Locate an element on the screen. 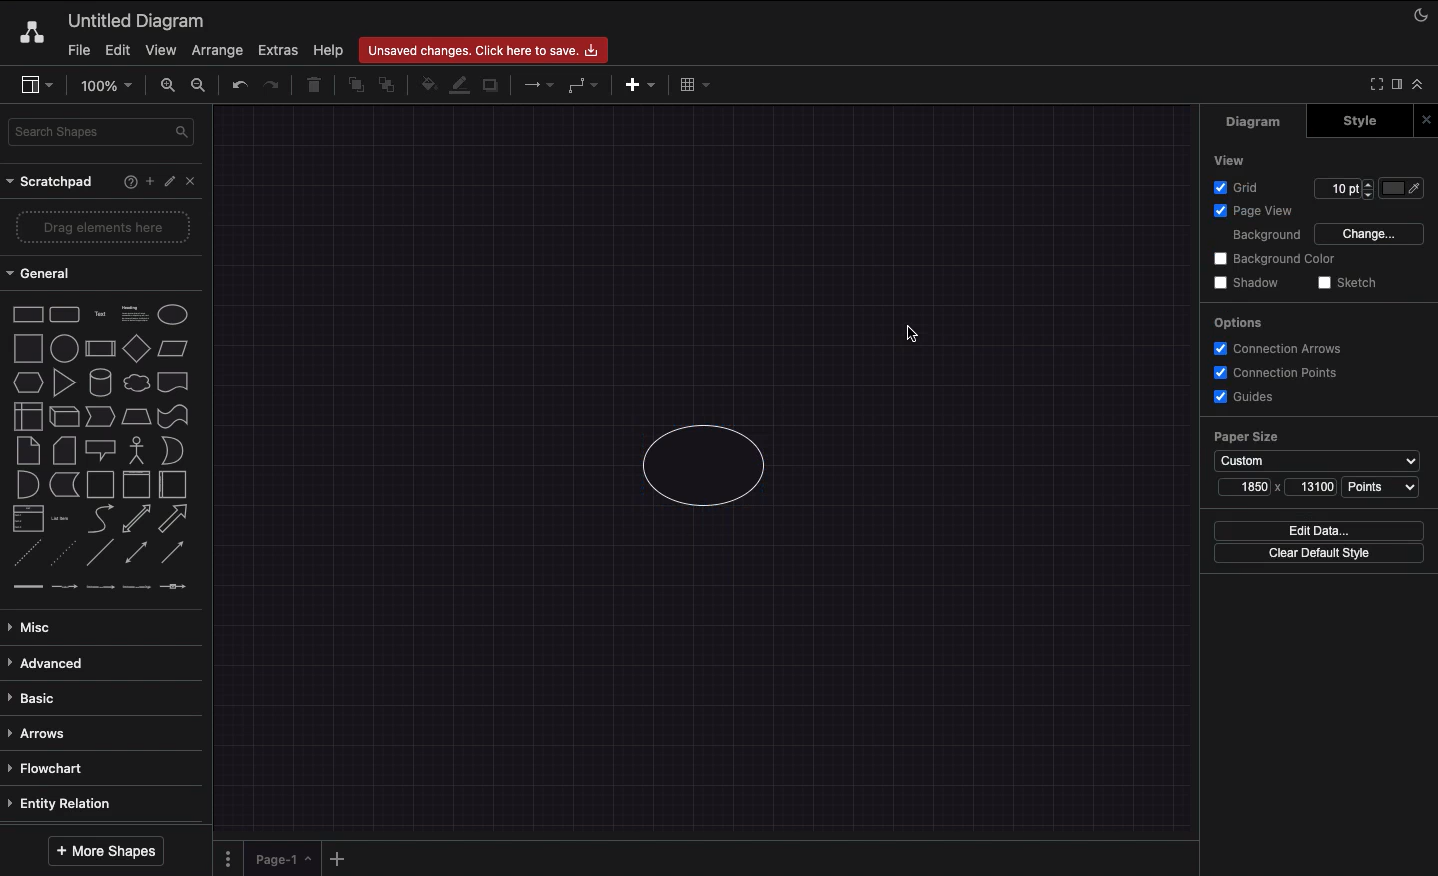 This screenshot has width=1438, height=876. 100% is located at coordinates (109, 86).